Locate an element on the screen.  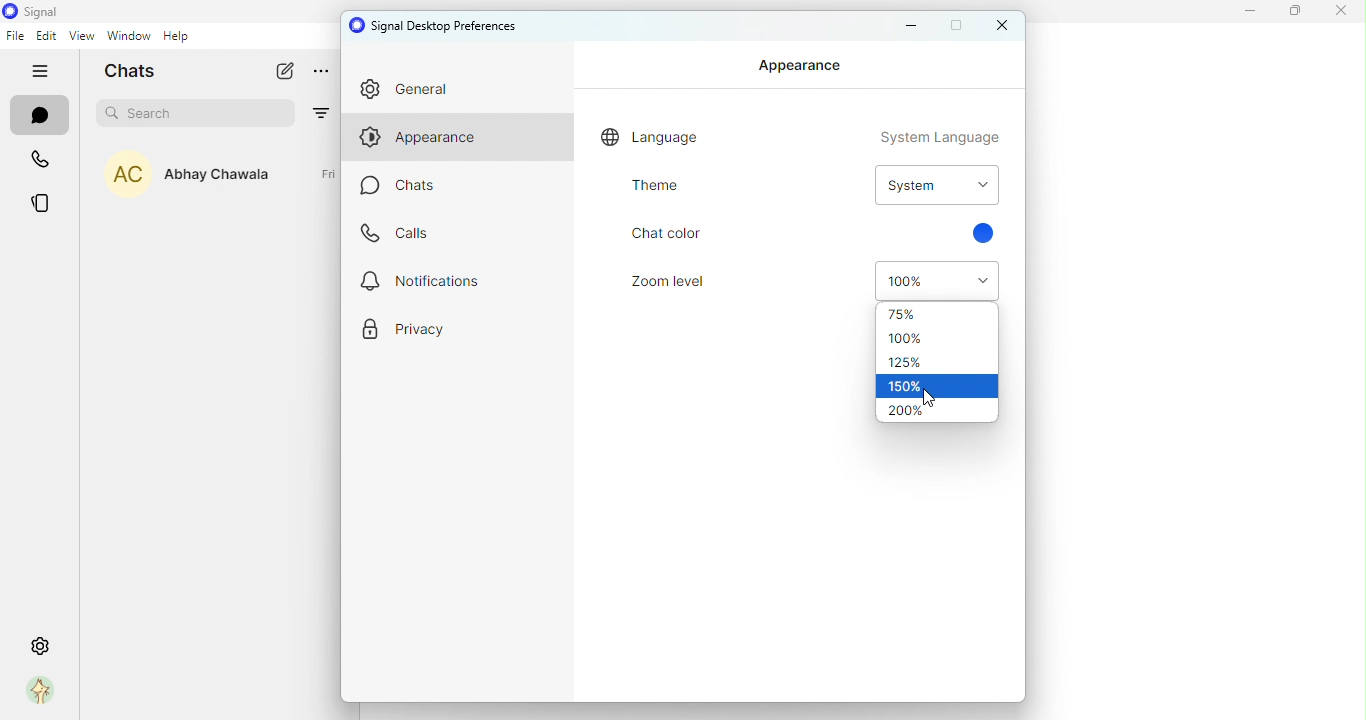
filter by unread is located at coordinates (323, 111).